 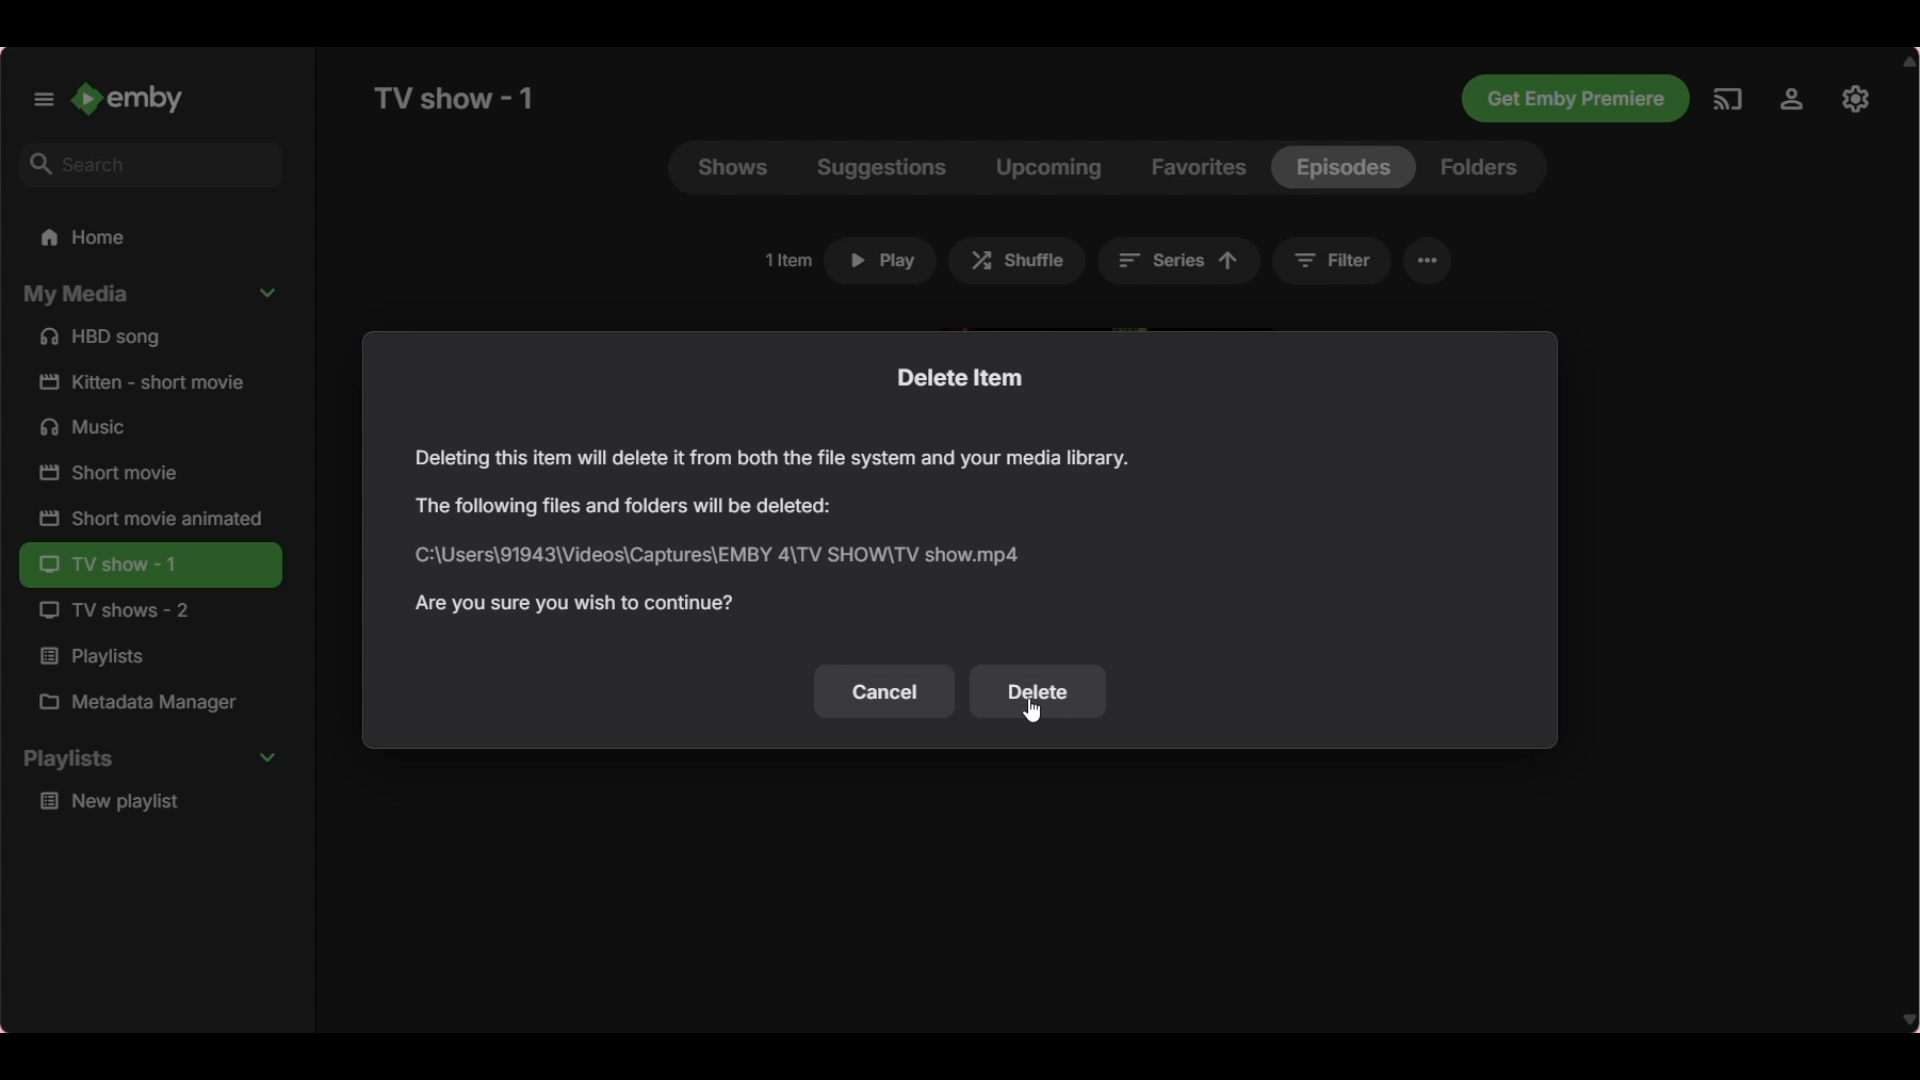 I want to click on Click to play selected episode, so click(x=880, y=261).